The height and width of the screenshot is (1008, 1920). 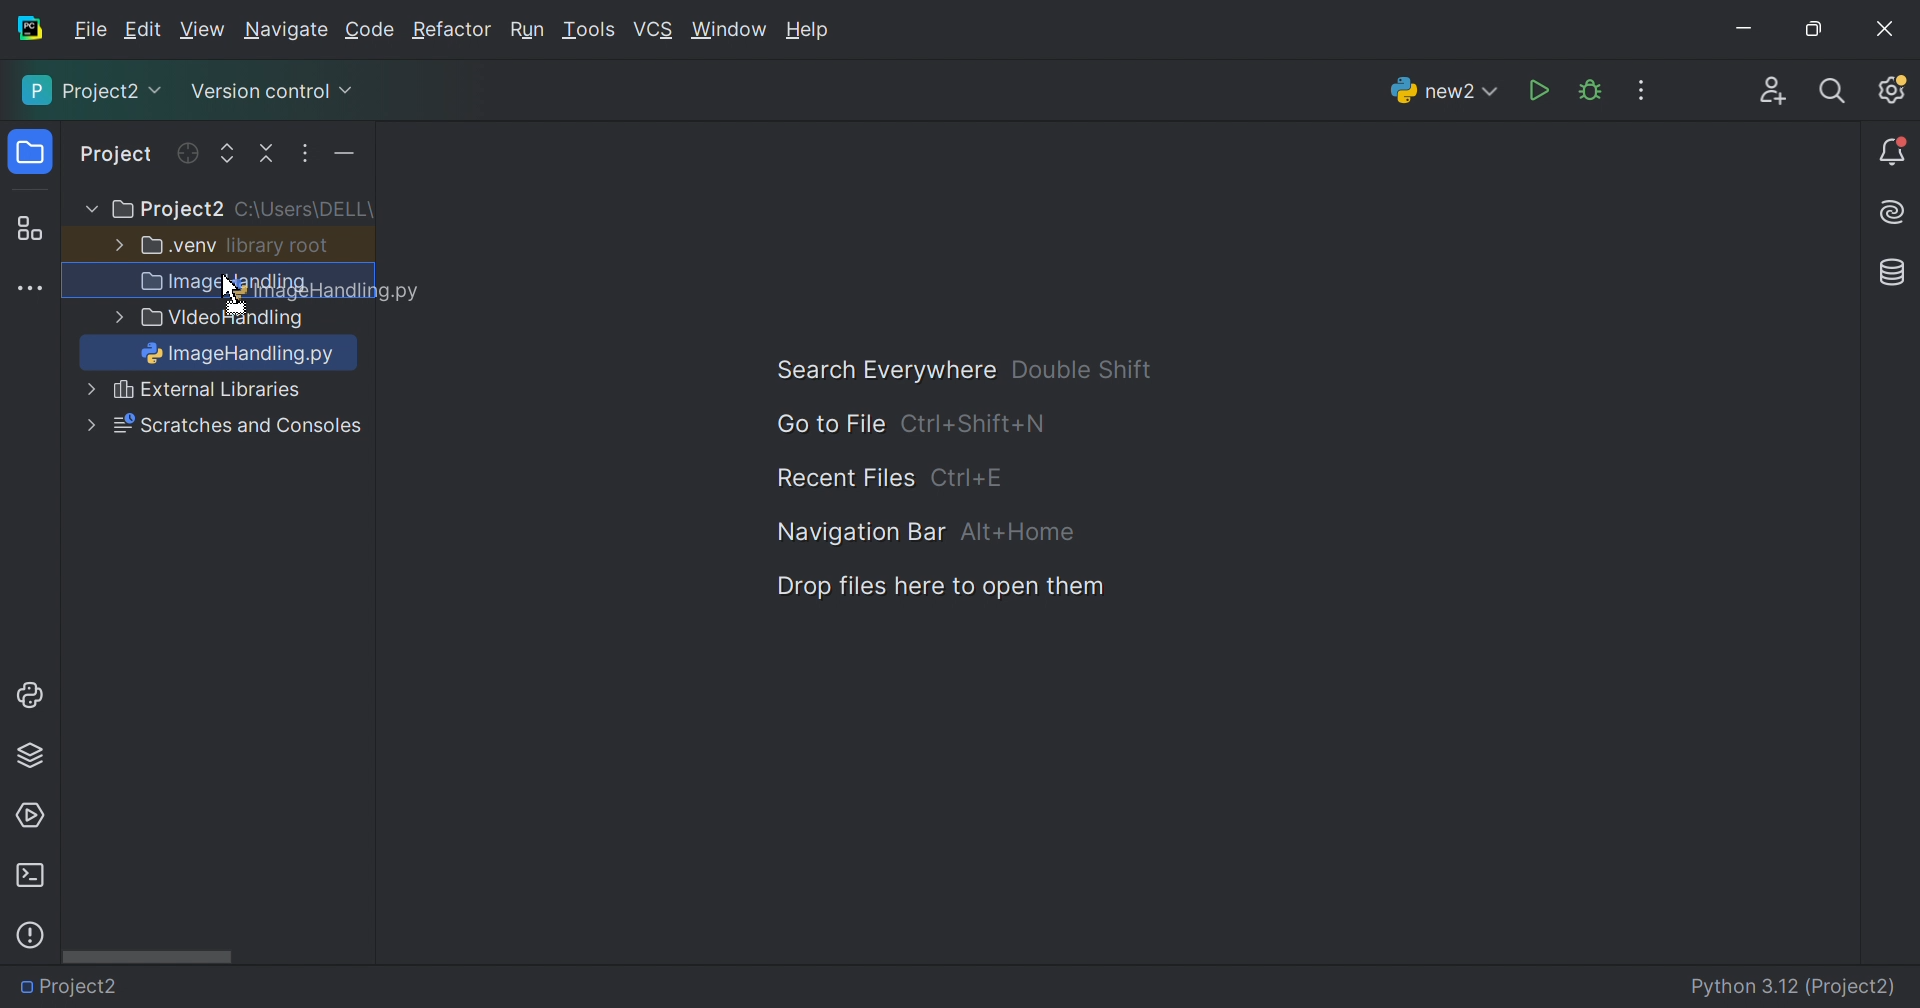 I want to click on External Libraries, so click(x=238, y=426).